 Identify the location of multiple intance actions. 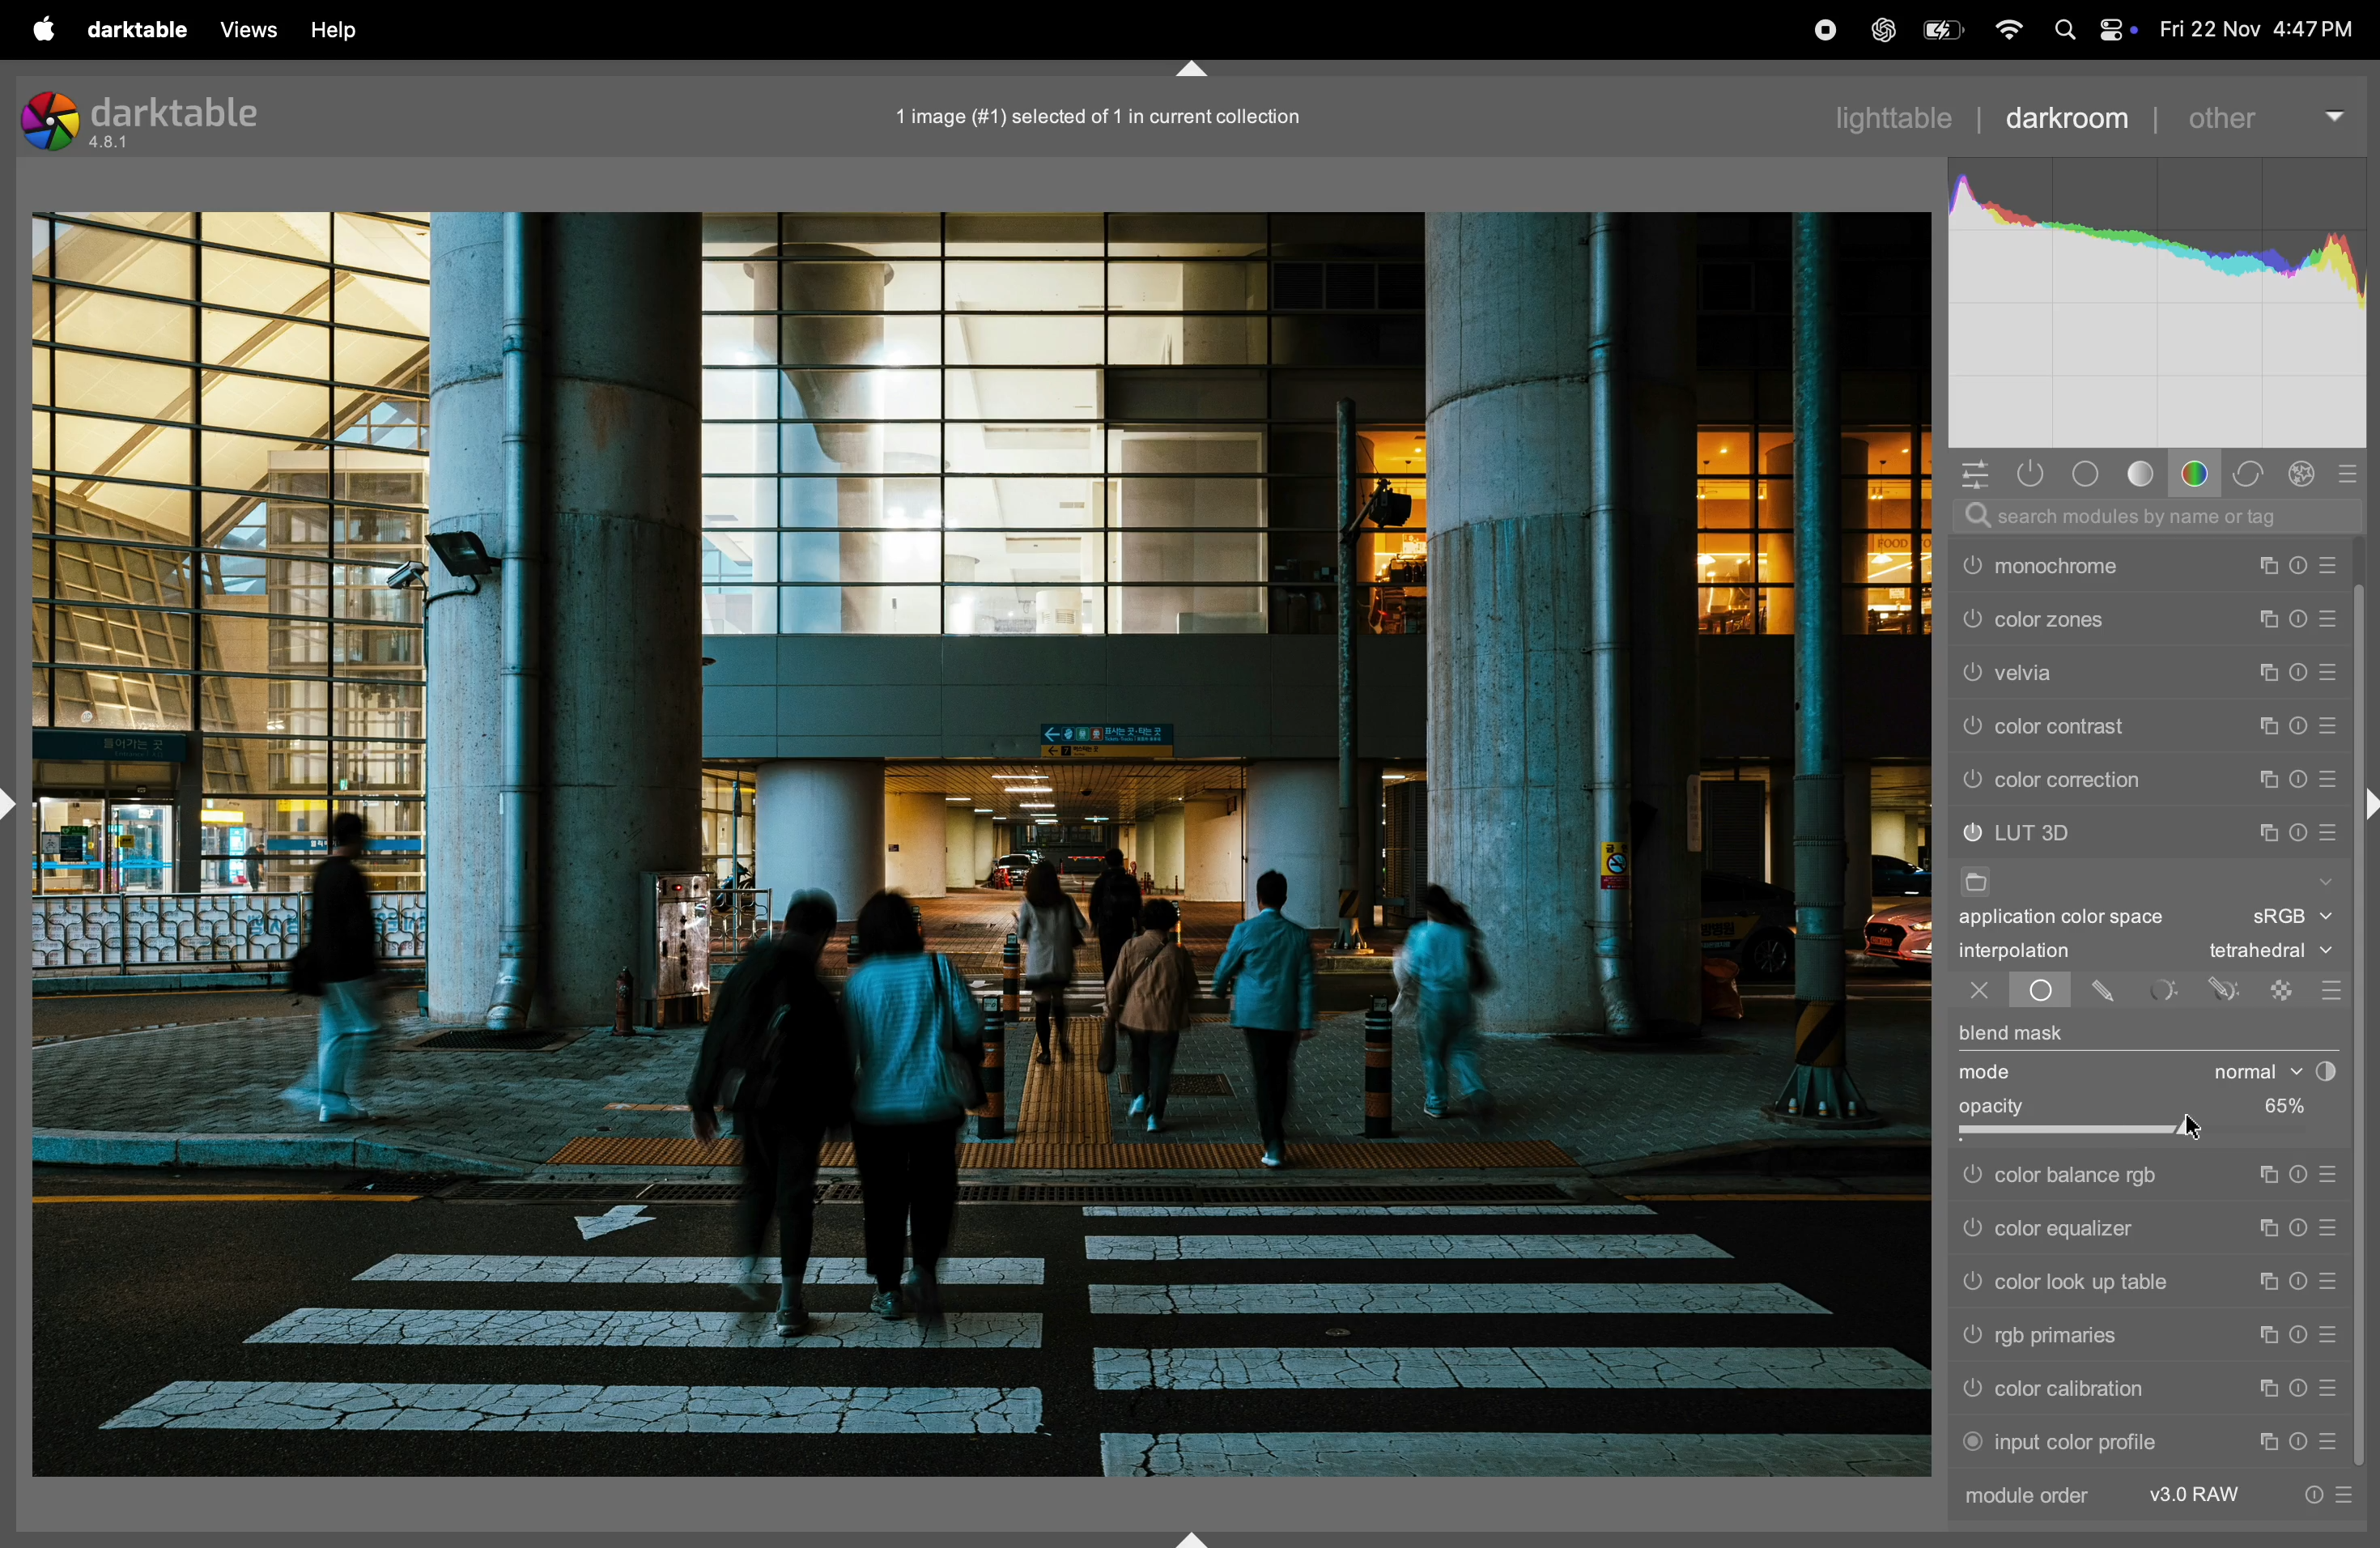
(2262, 825).